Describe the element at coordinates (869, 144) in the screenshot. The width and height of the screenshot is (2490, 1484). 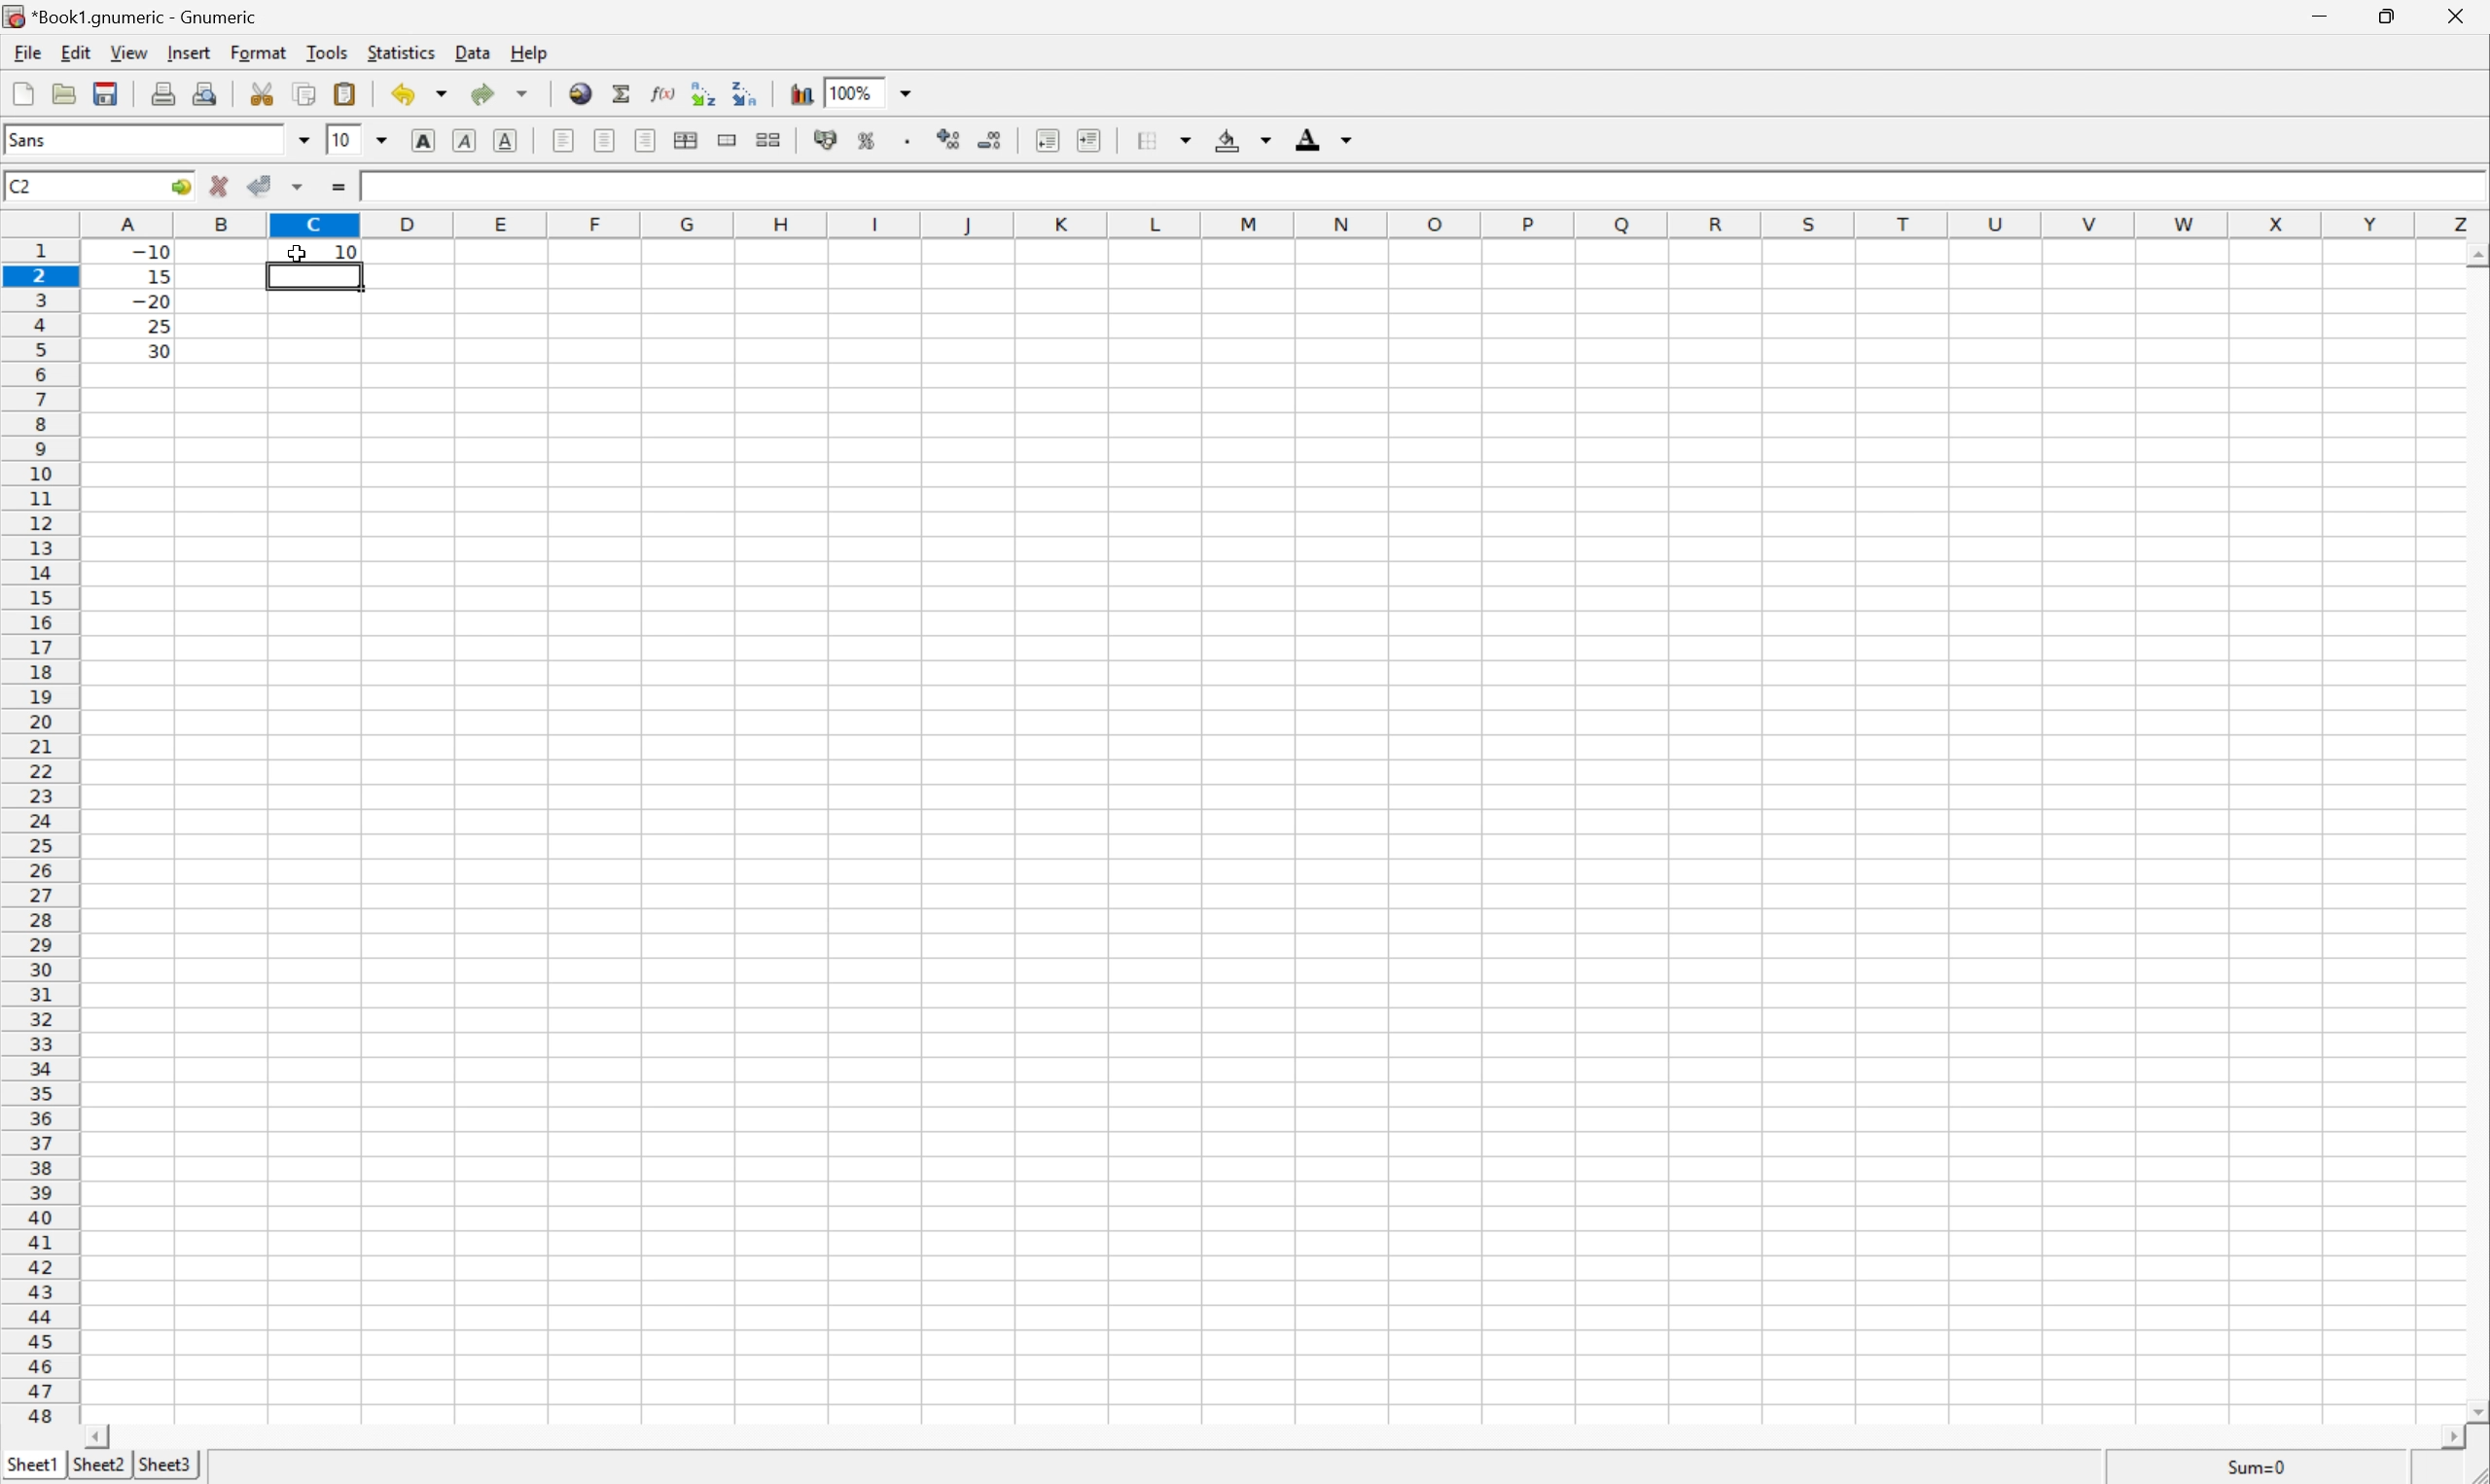
I see `Format the selection as percentage` at that location.